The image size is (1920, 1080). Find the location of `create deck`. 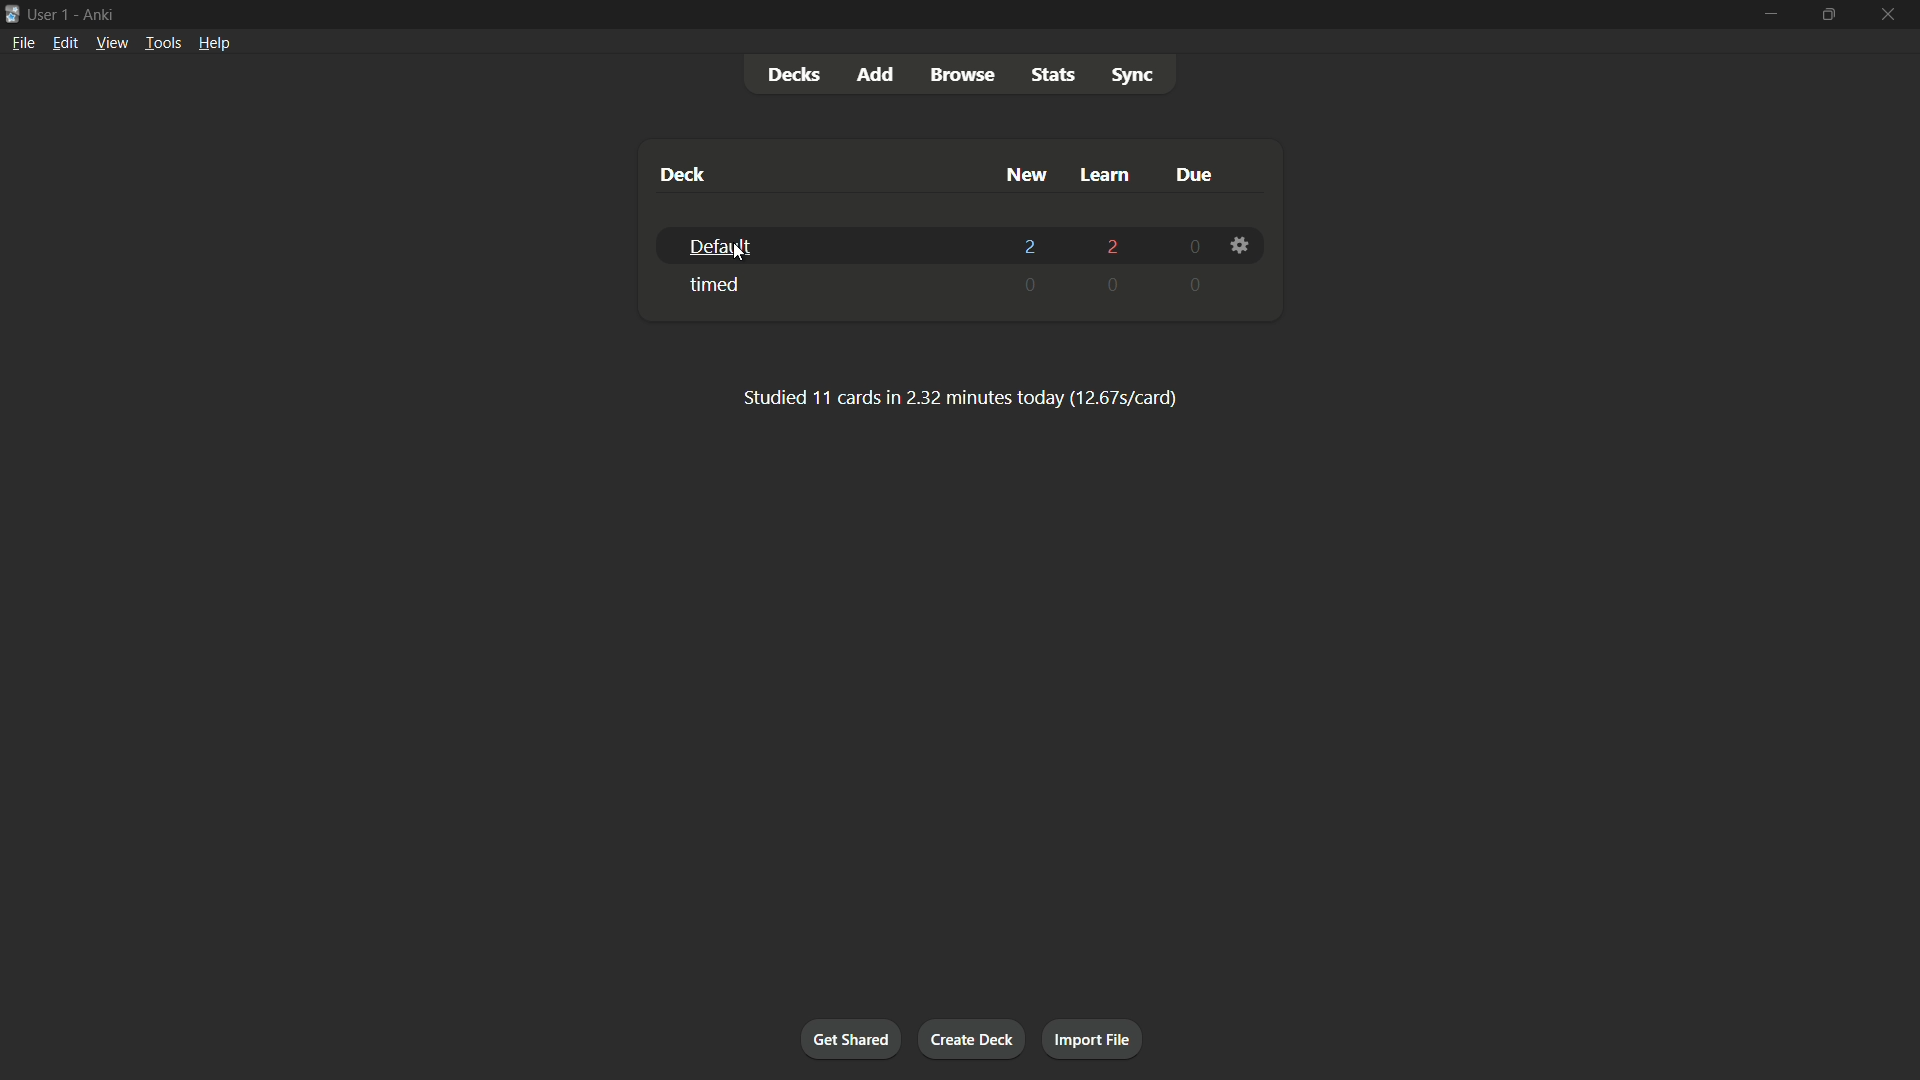

create deck is located at coordinates (973, 1036).